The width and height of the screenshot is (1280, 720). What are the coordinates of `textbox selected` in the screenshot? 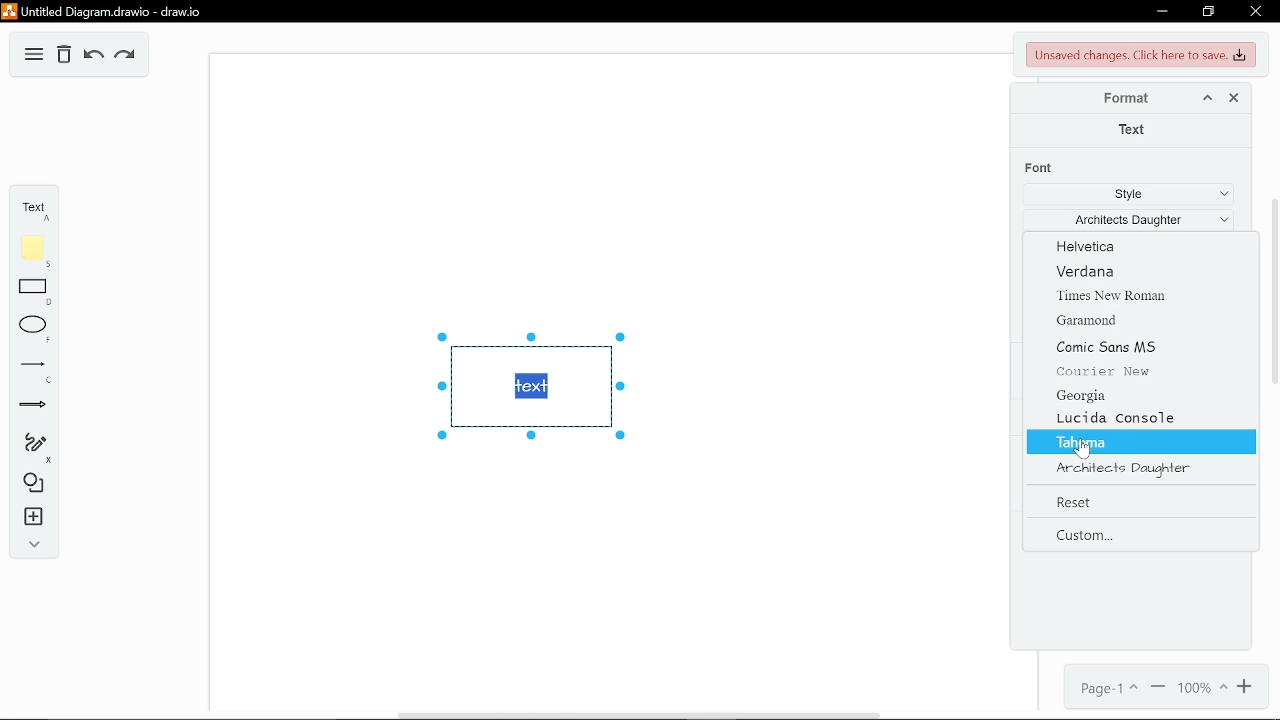 It's located at (528, 387).